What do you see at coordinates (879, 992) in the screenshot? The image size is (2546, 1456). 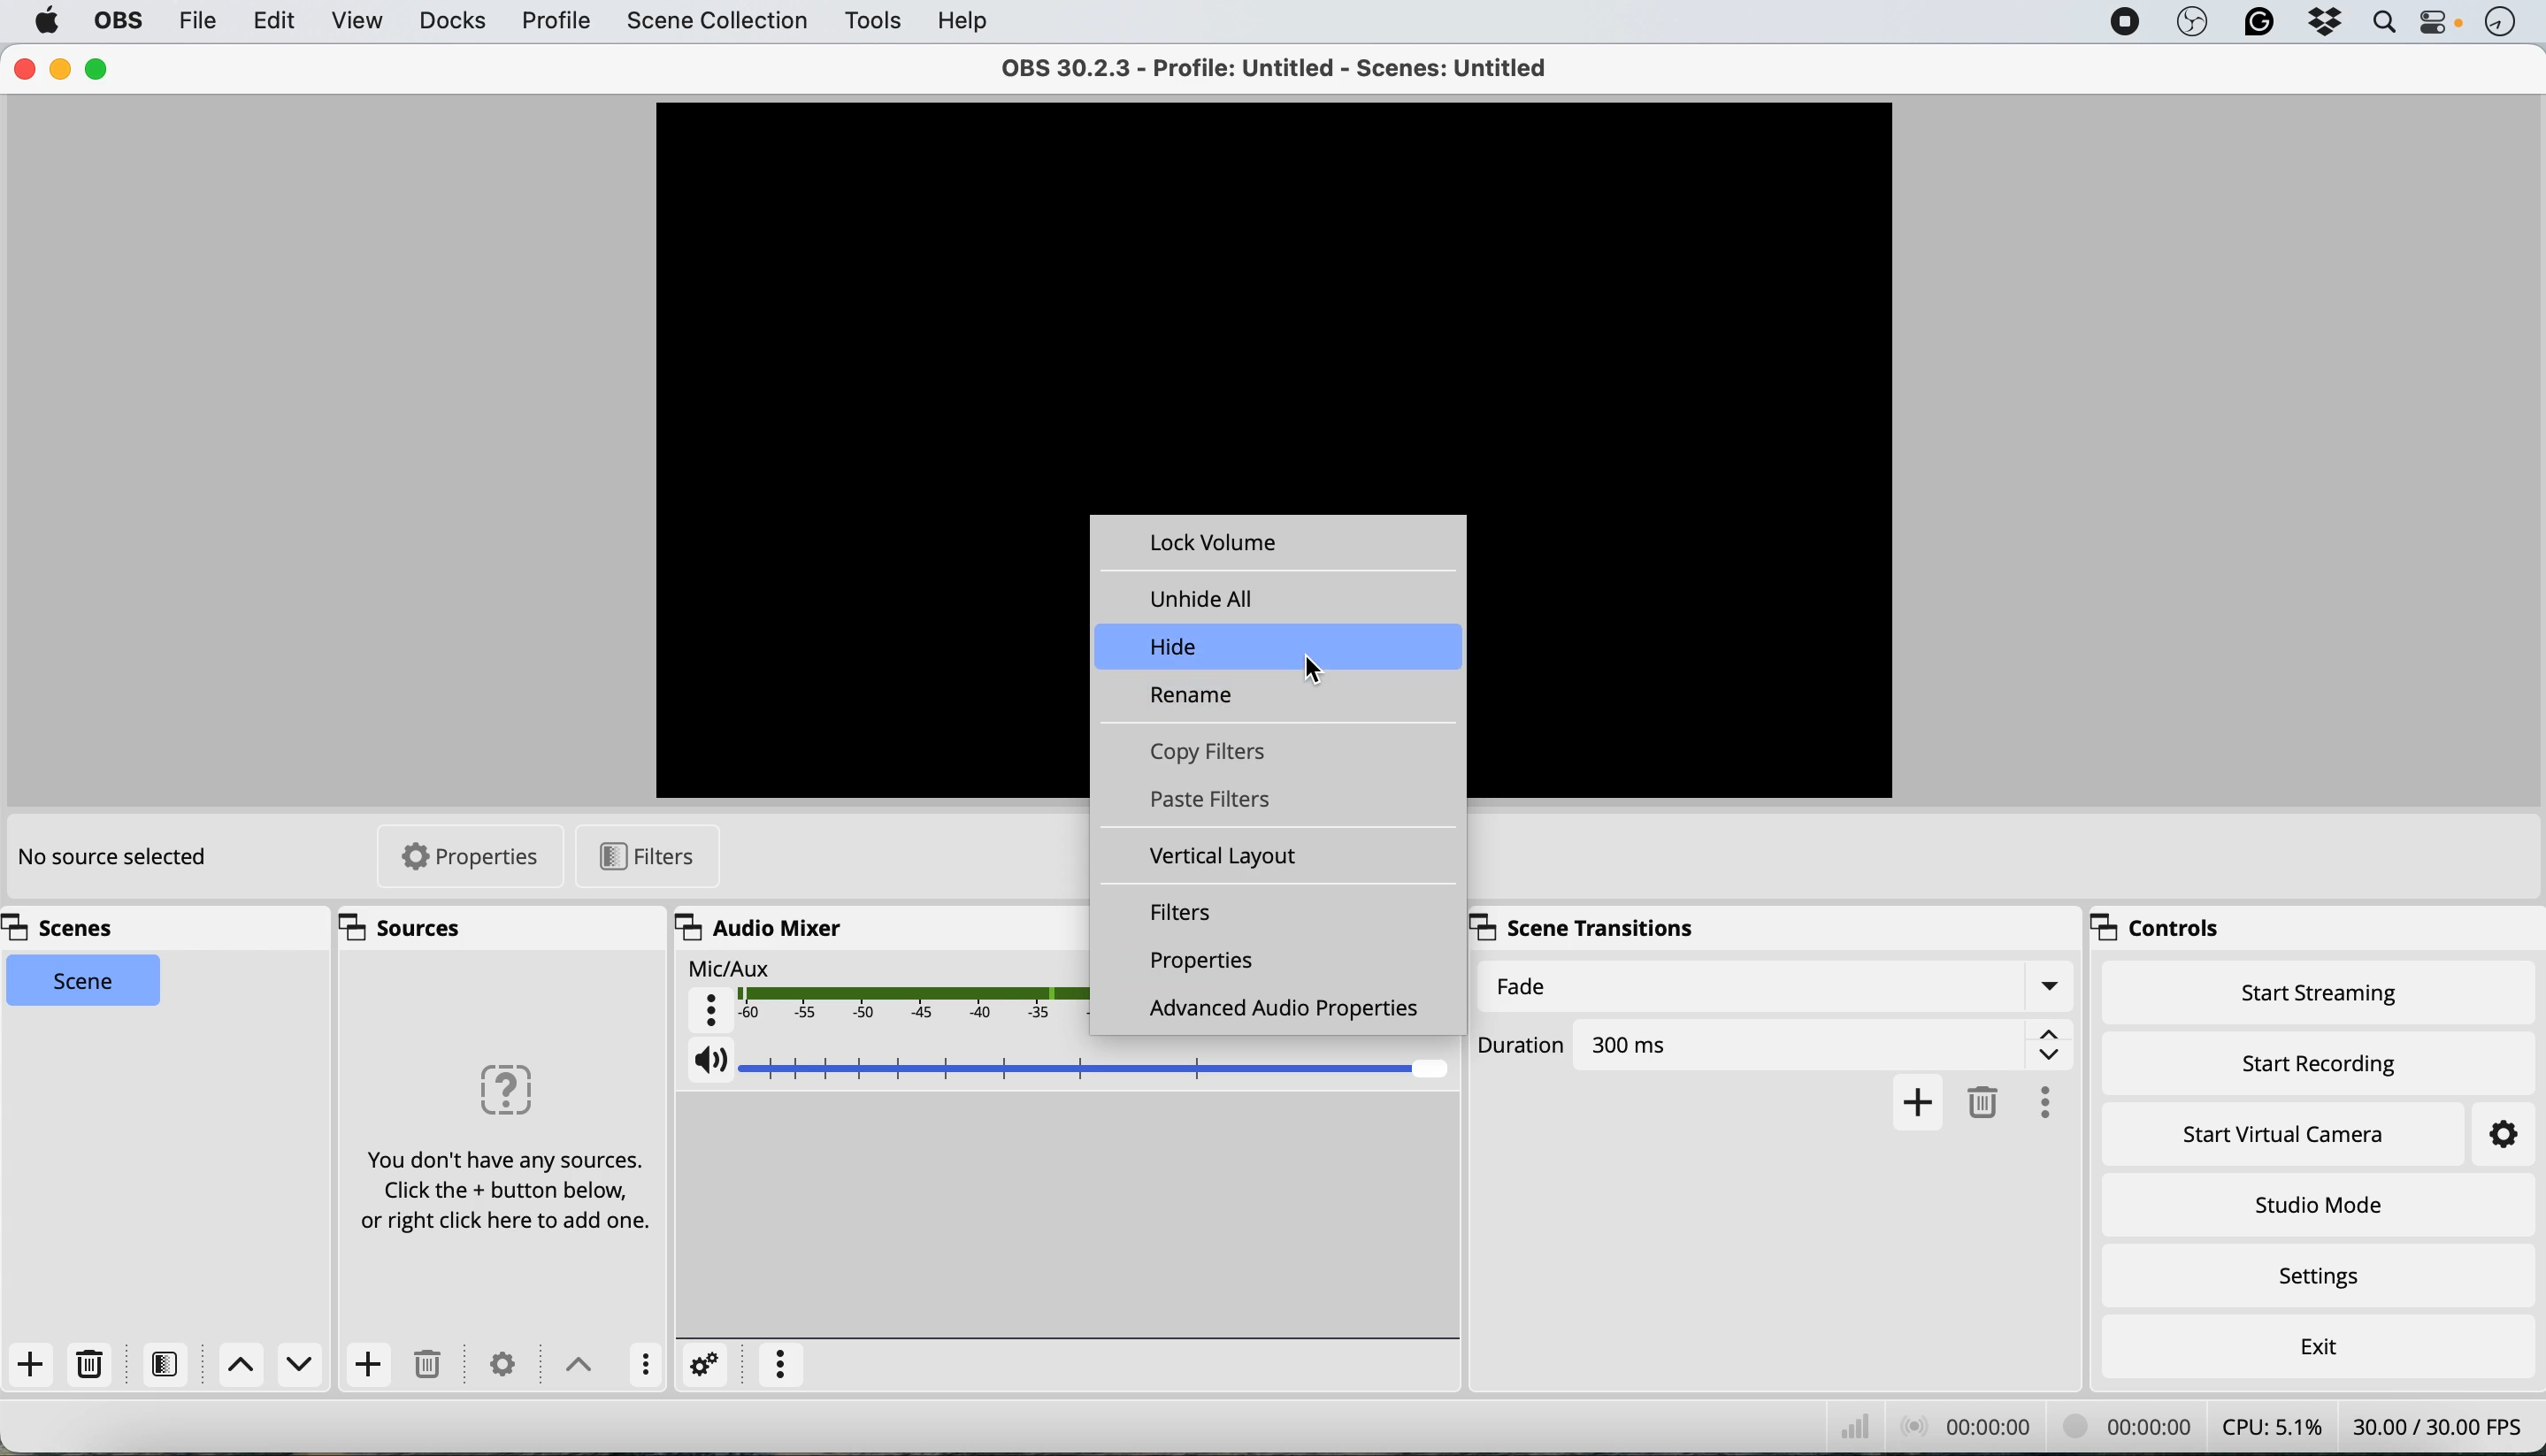 I see `mic aux audio` at bounding box center [879, 992].